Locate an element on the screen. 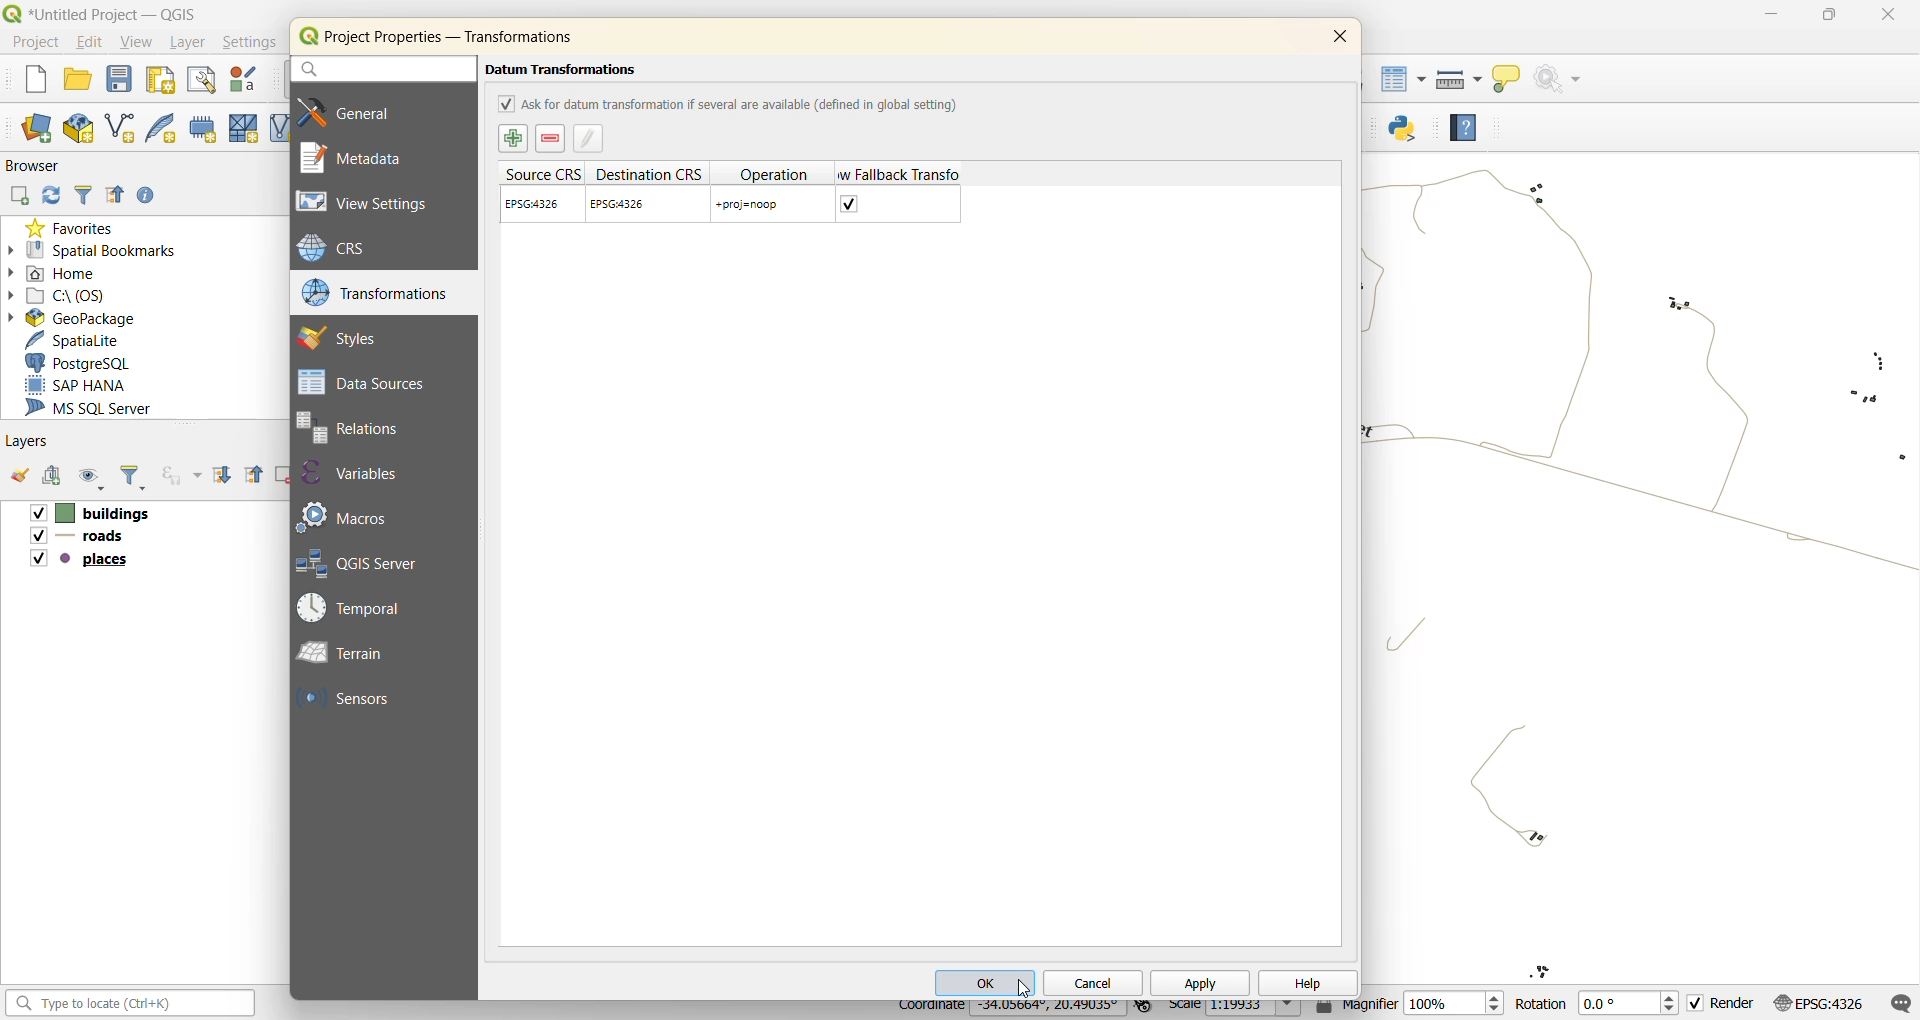 This screenshot has height=1020, width=1920. new shapefile is located at coordinates (122, 128).